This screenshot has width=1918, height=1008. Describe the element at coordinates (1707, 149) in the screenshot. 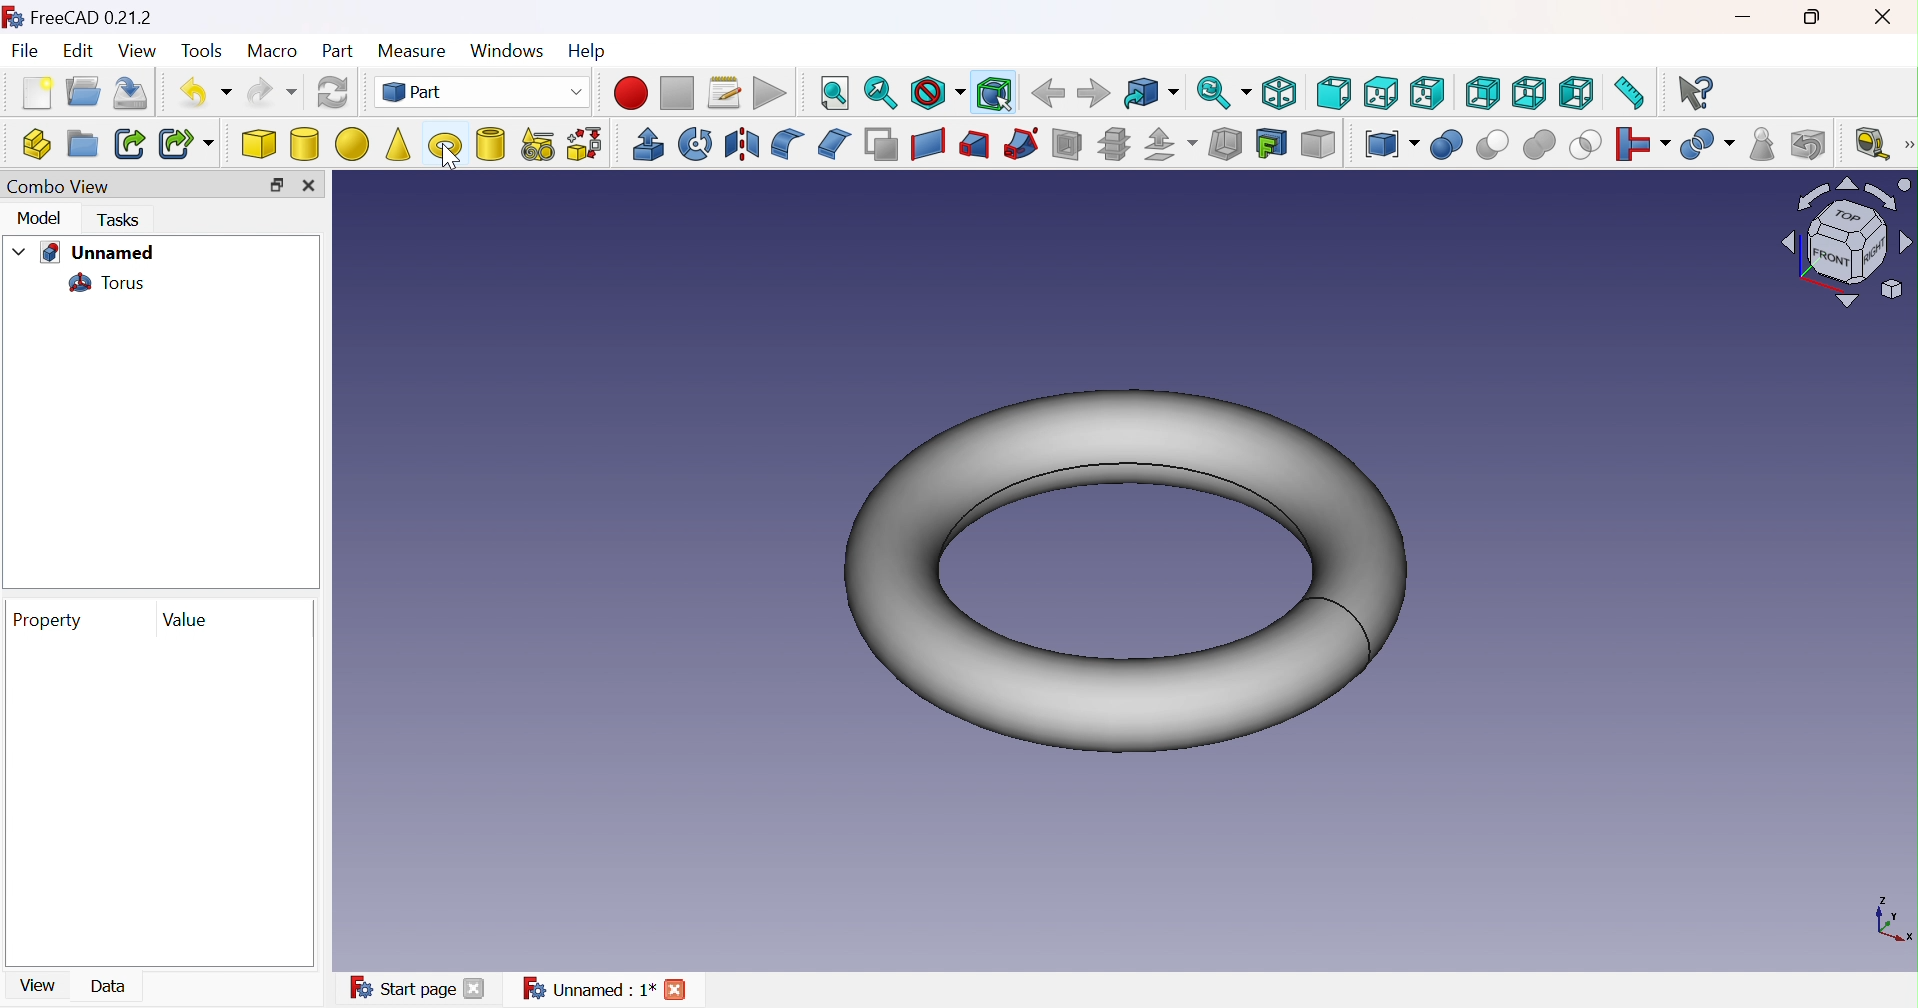

I see `Split objects` at that location.